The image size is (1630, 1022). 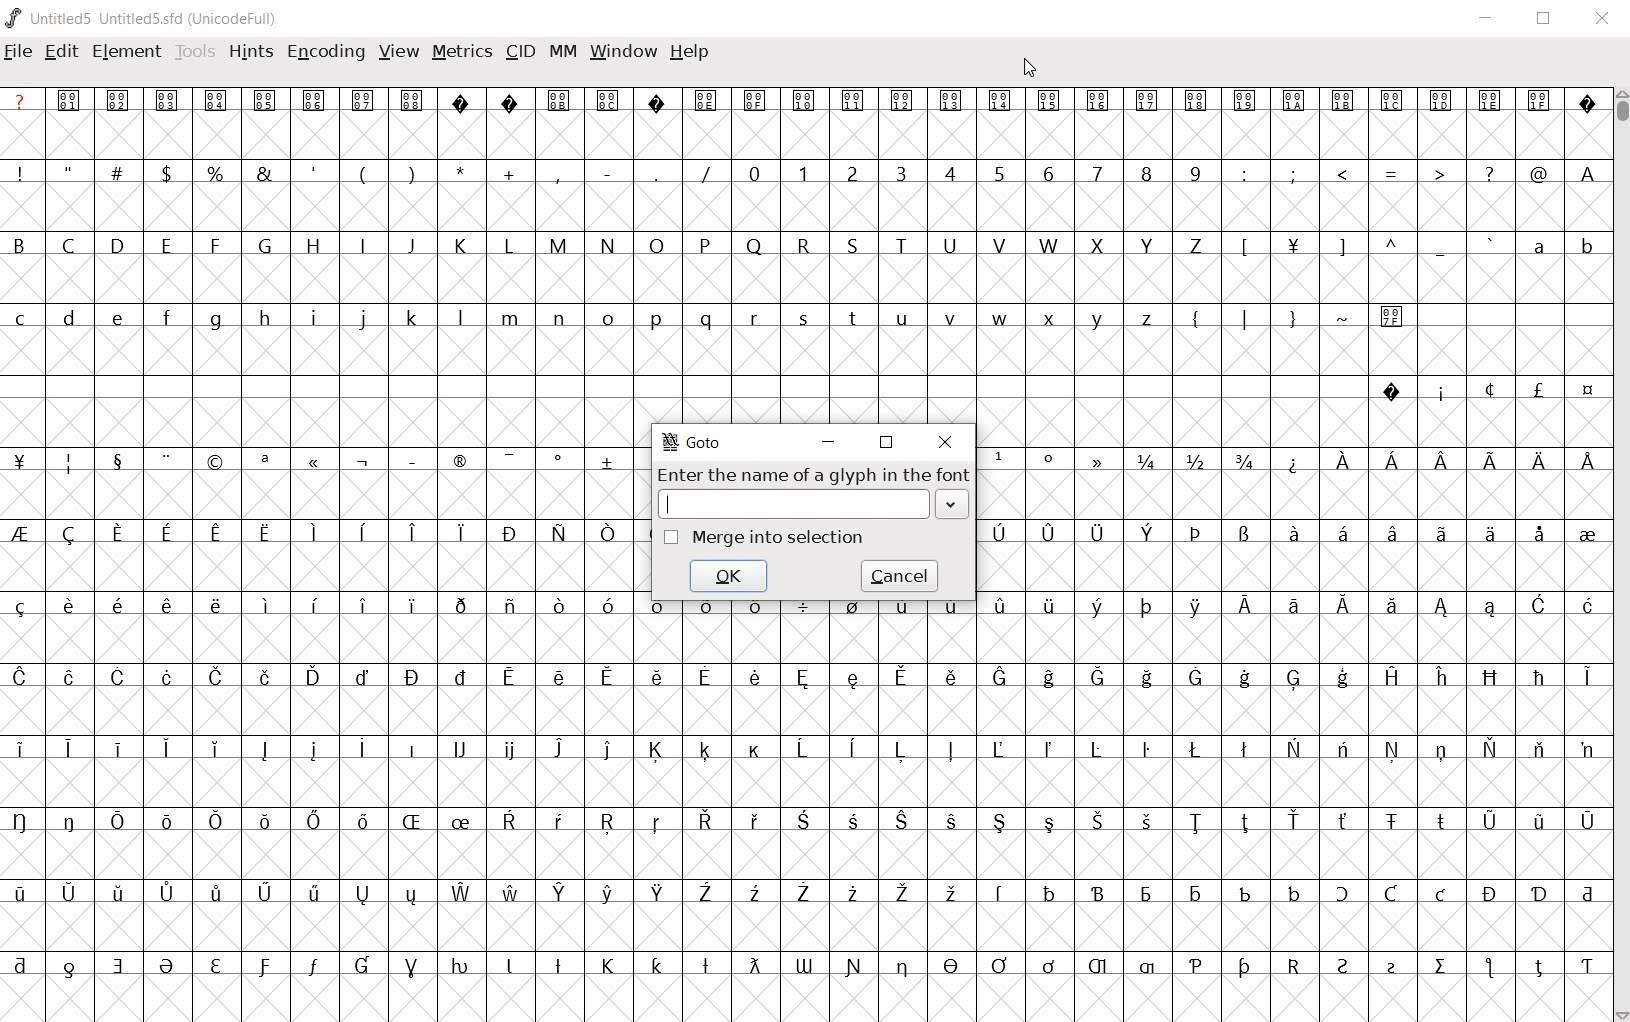 I want to click on Symbol, so click(x=1098, y=608).